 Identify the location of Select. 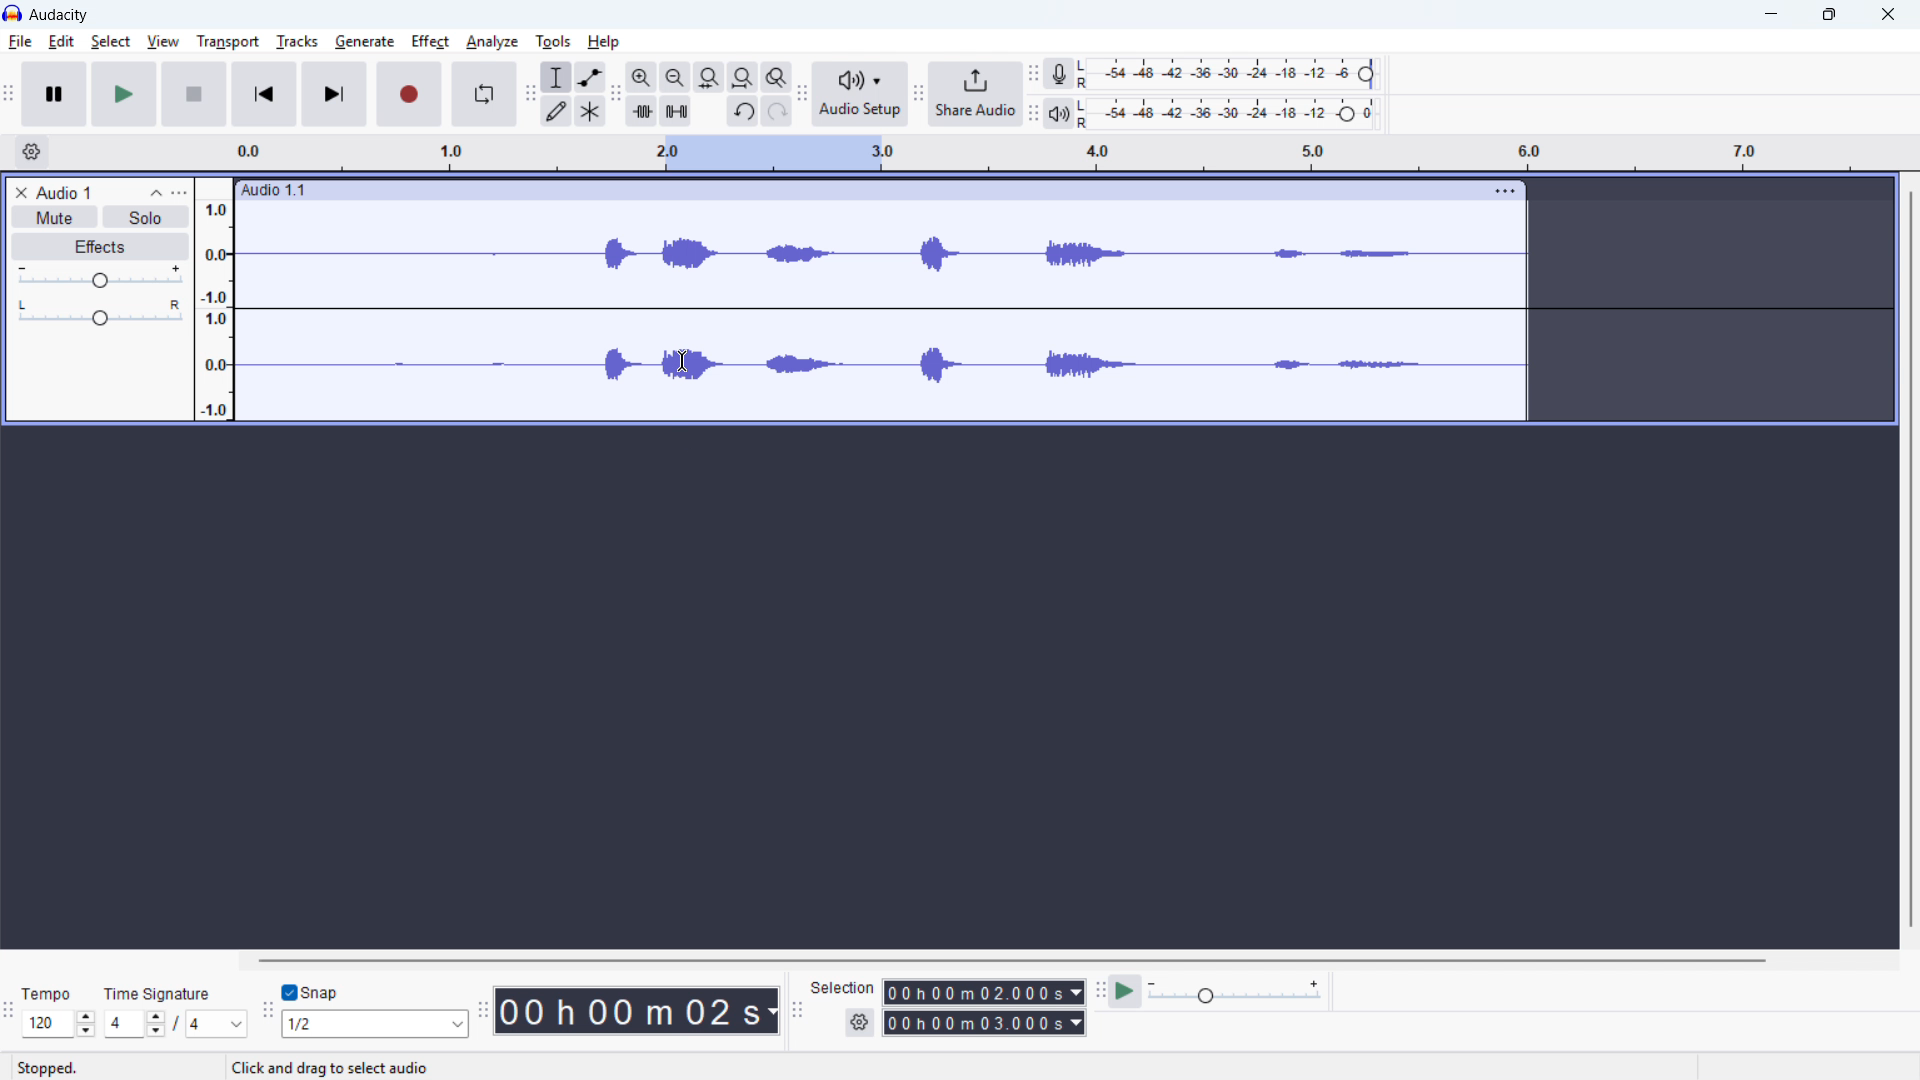
(110, 42).